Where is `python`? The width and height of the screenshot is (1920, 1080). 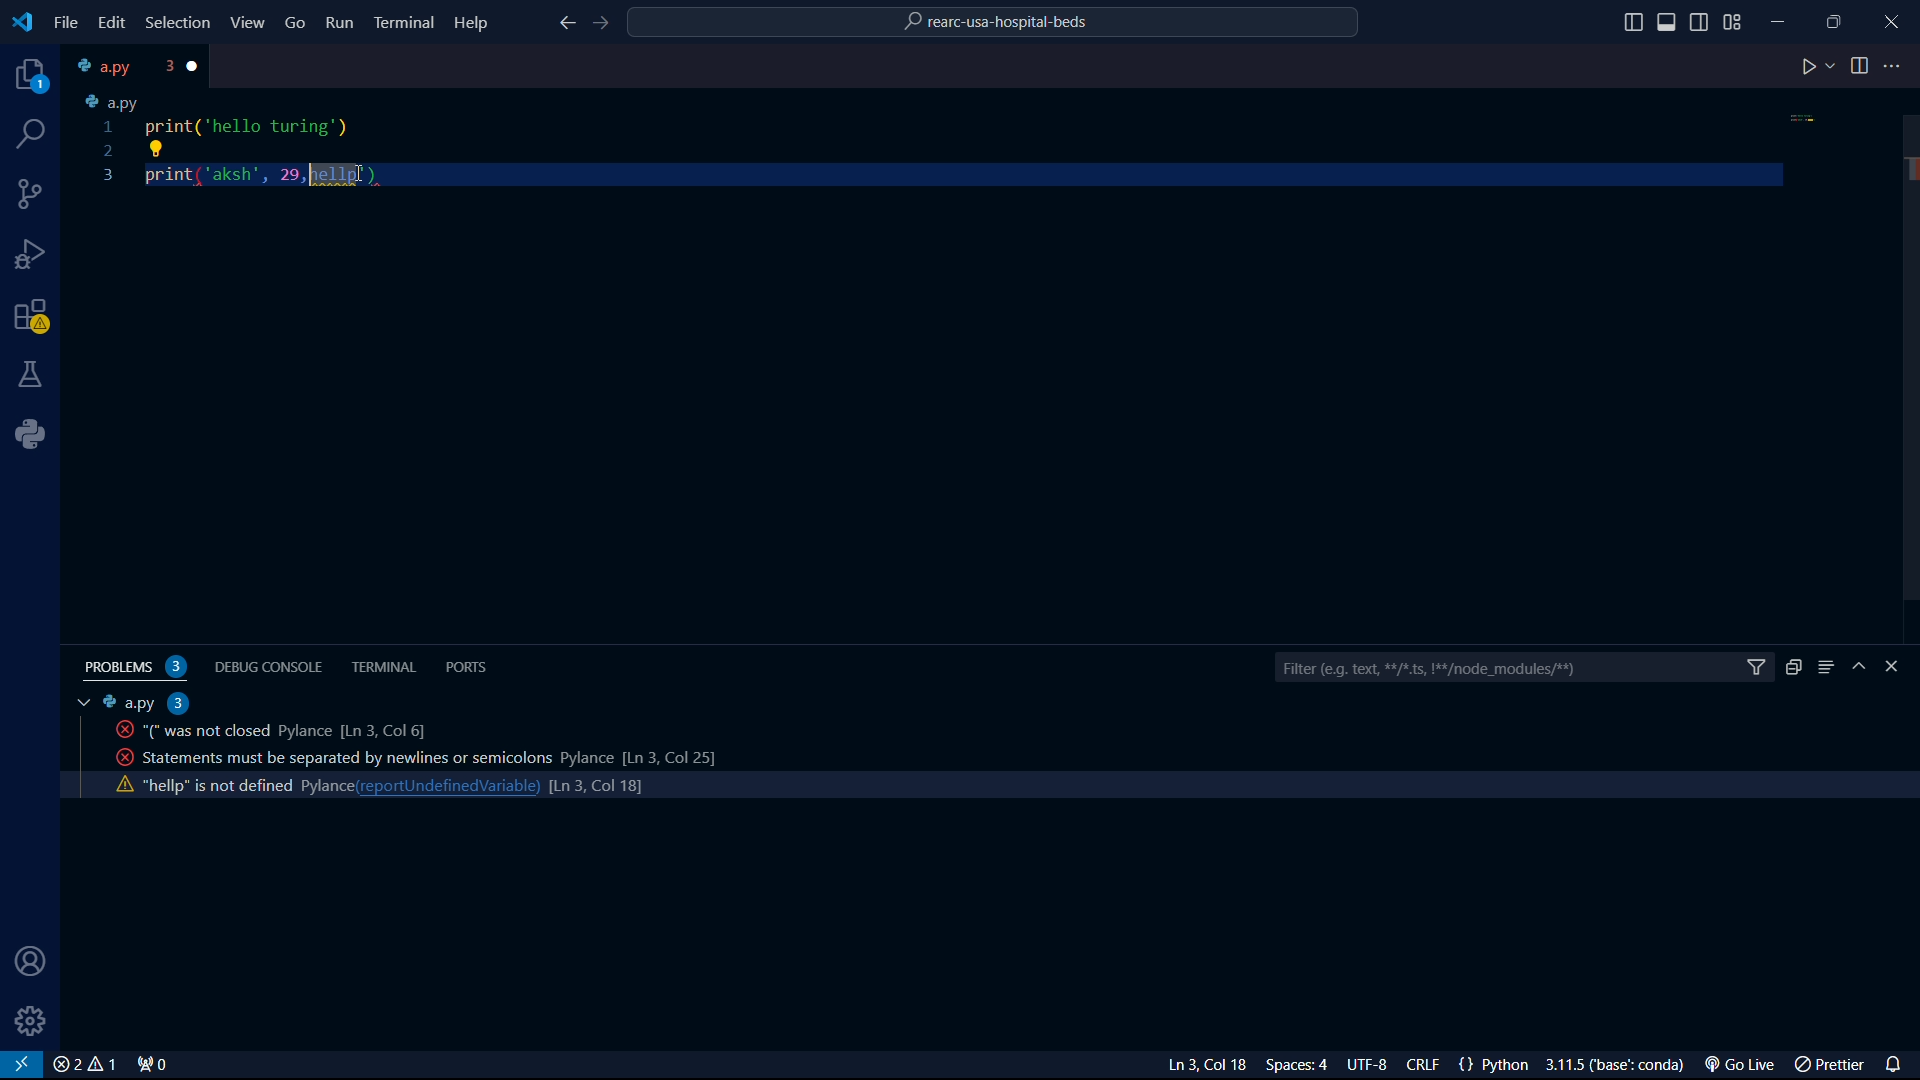
python is located at coordinates (37, 434).